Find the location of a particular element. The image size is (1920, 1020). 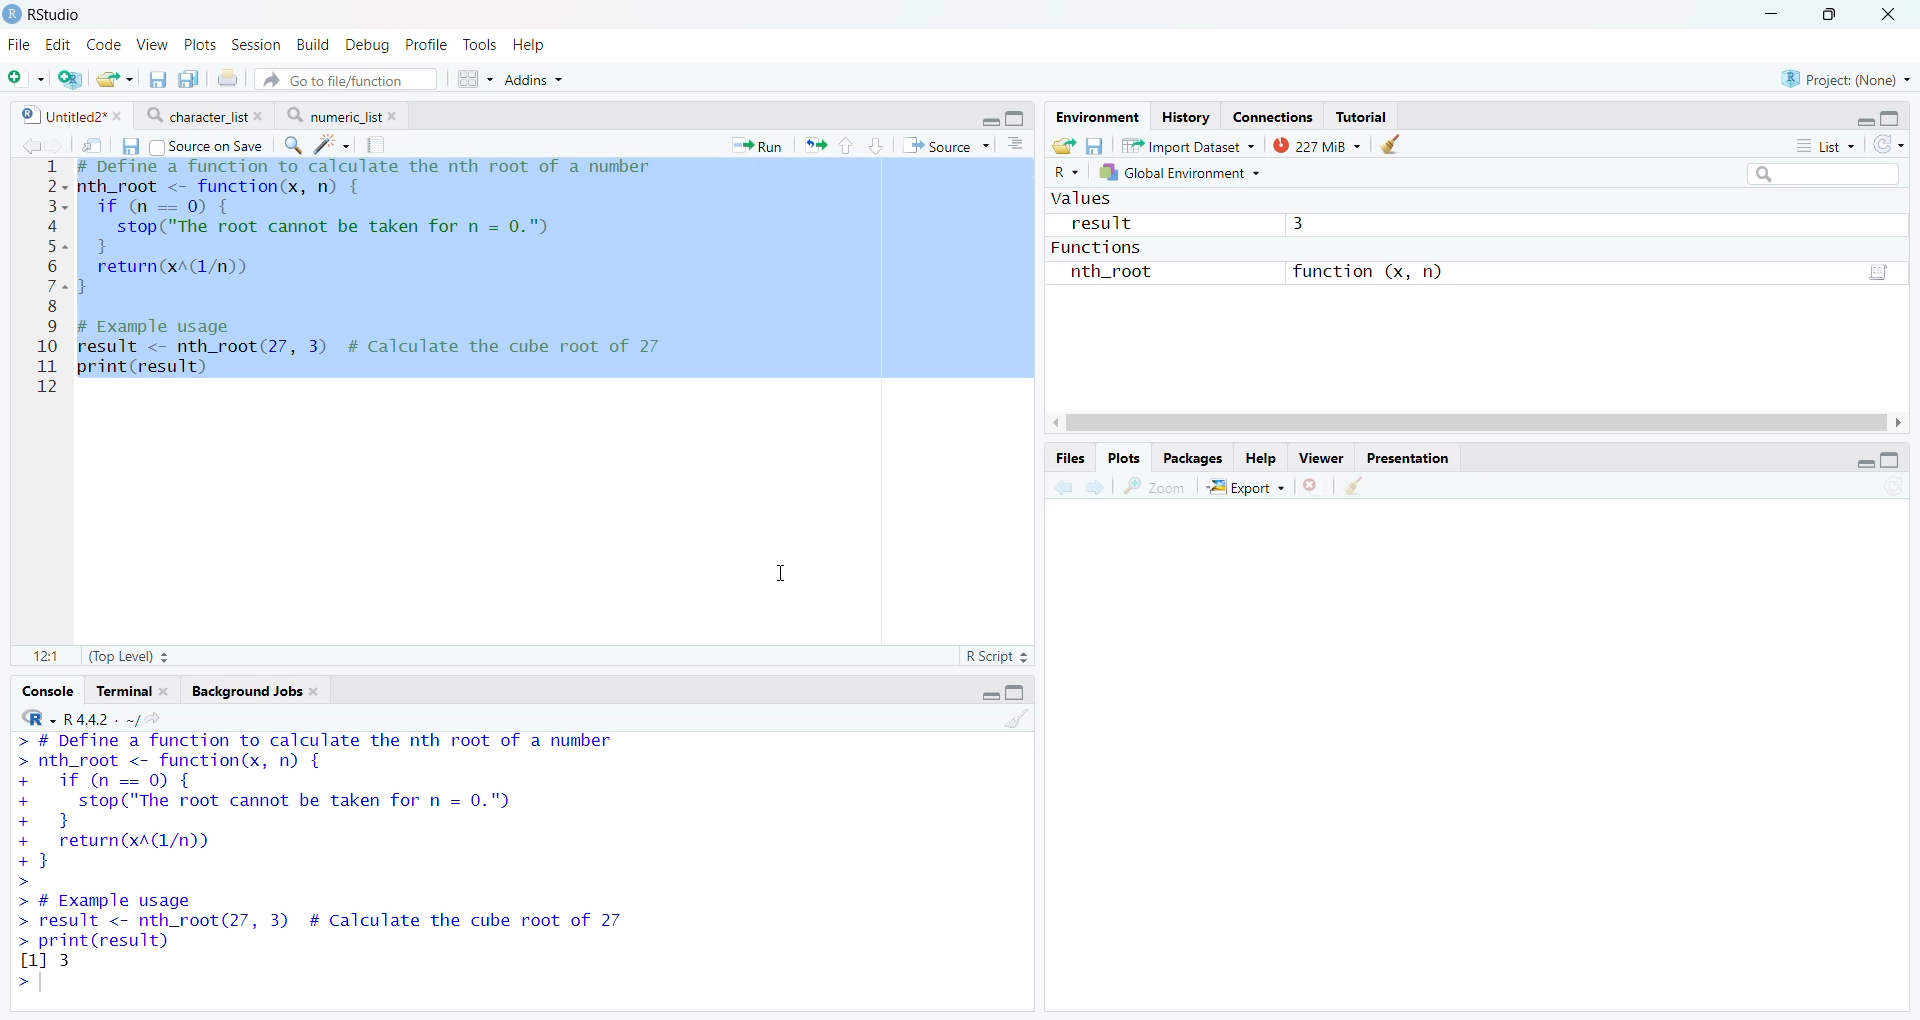

Re-run previous code section is located at coordinates (814, 146).